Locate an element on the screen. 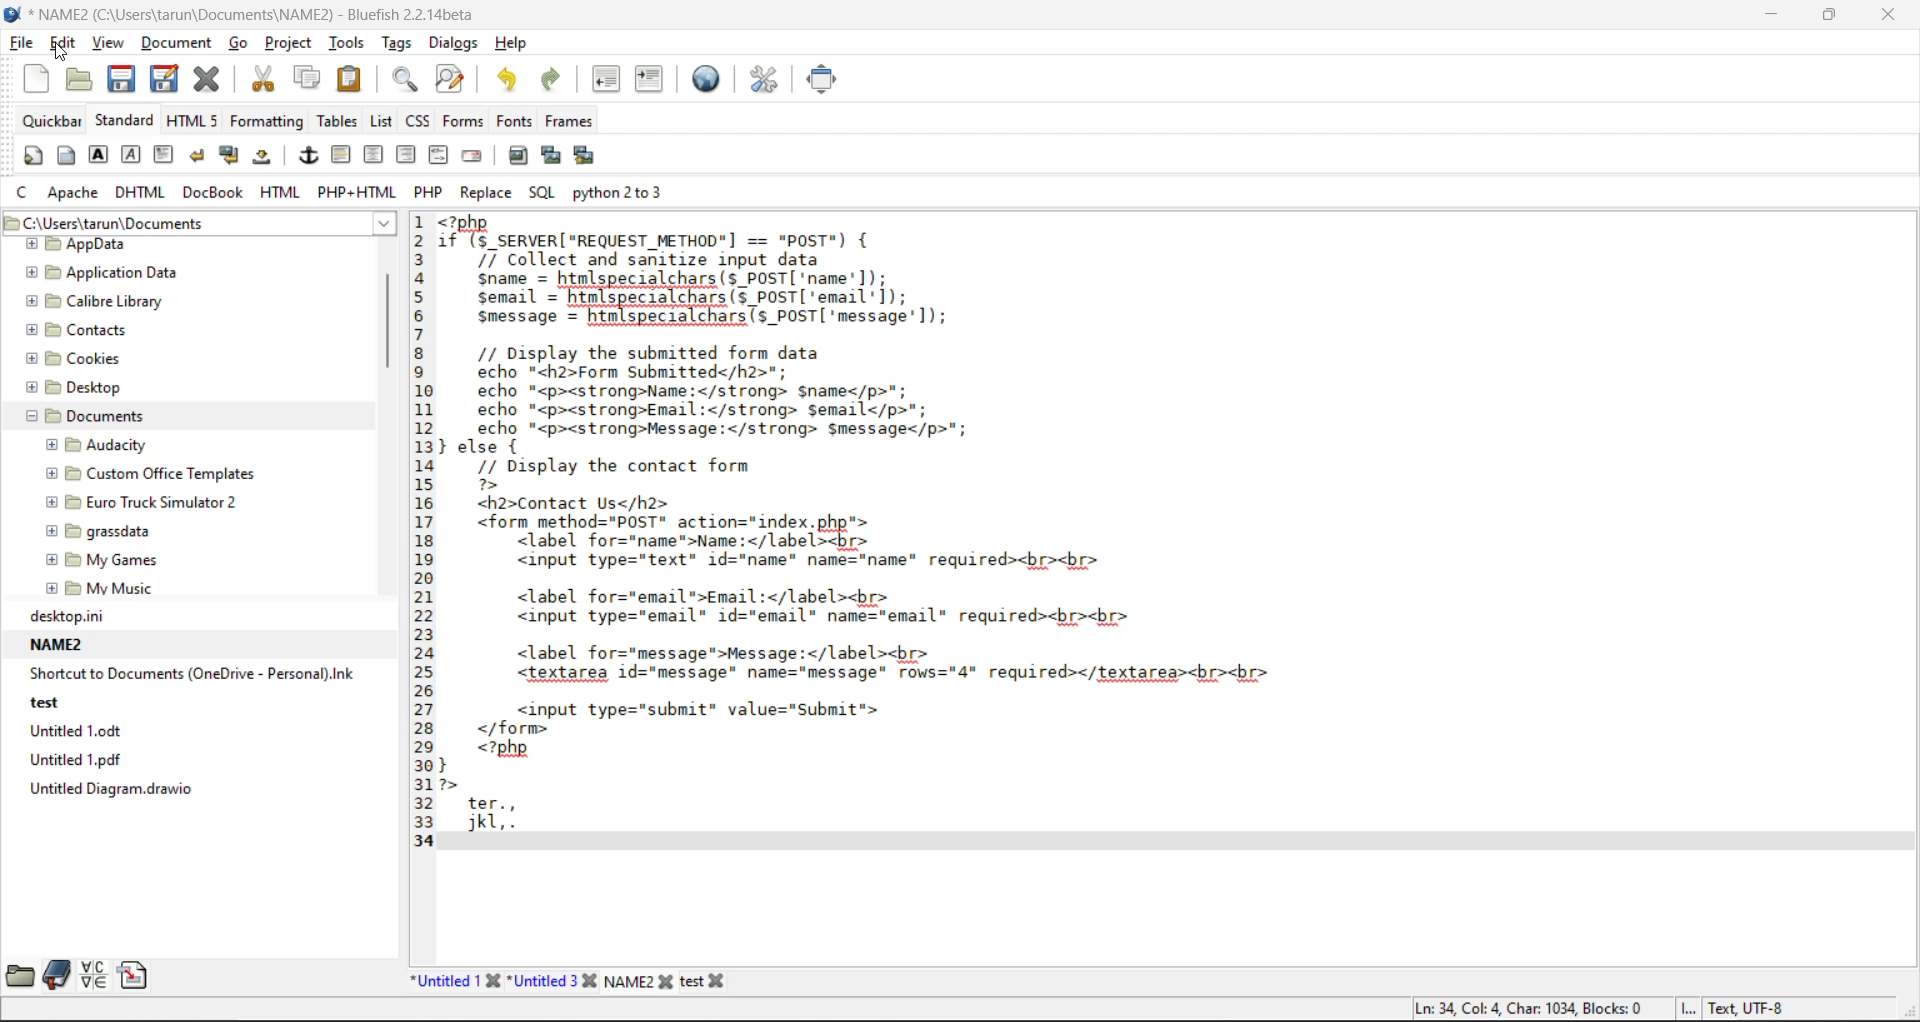  code editor is located at coordinates (881, 527).